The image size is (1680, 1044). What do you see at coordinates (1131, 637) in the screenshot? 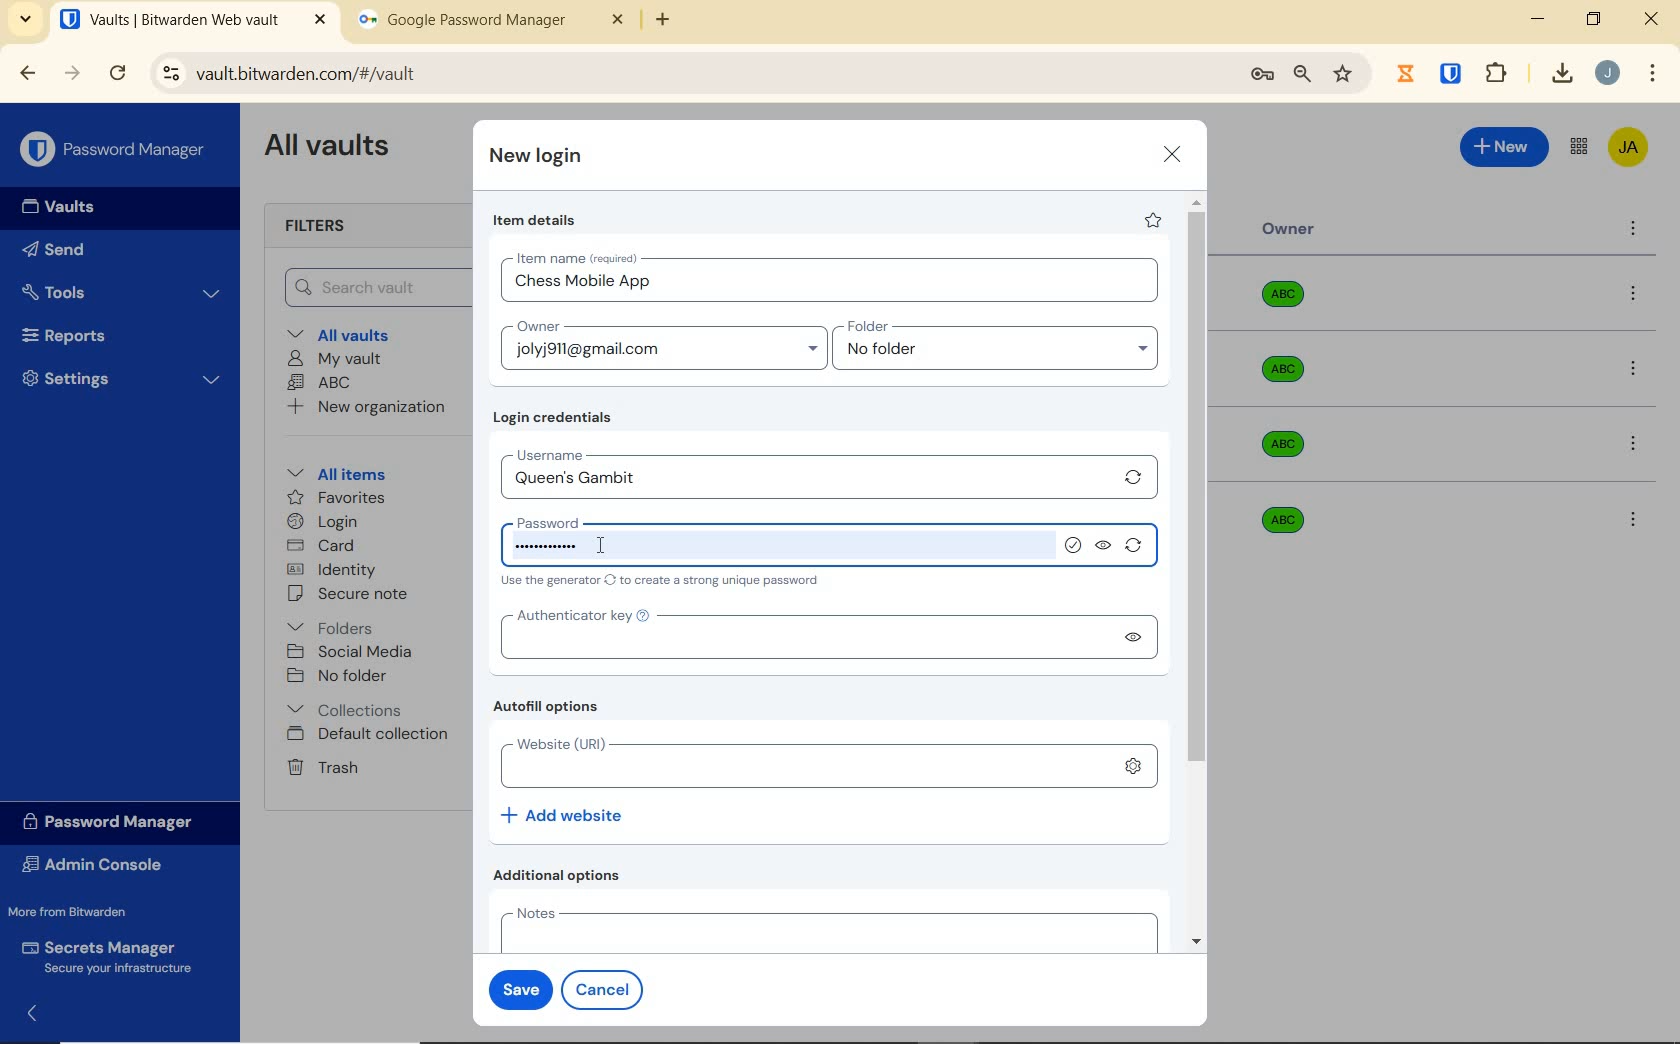
I see `unhide` at bounding box center [1131, 637].